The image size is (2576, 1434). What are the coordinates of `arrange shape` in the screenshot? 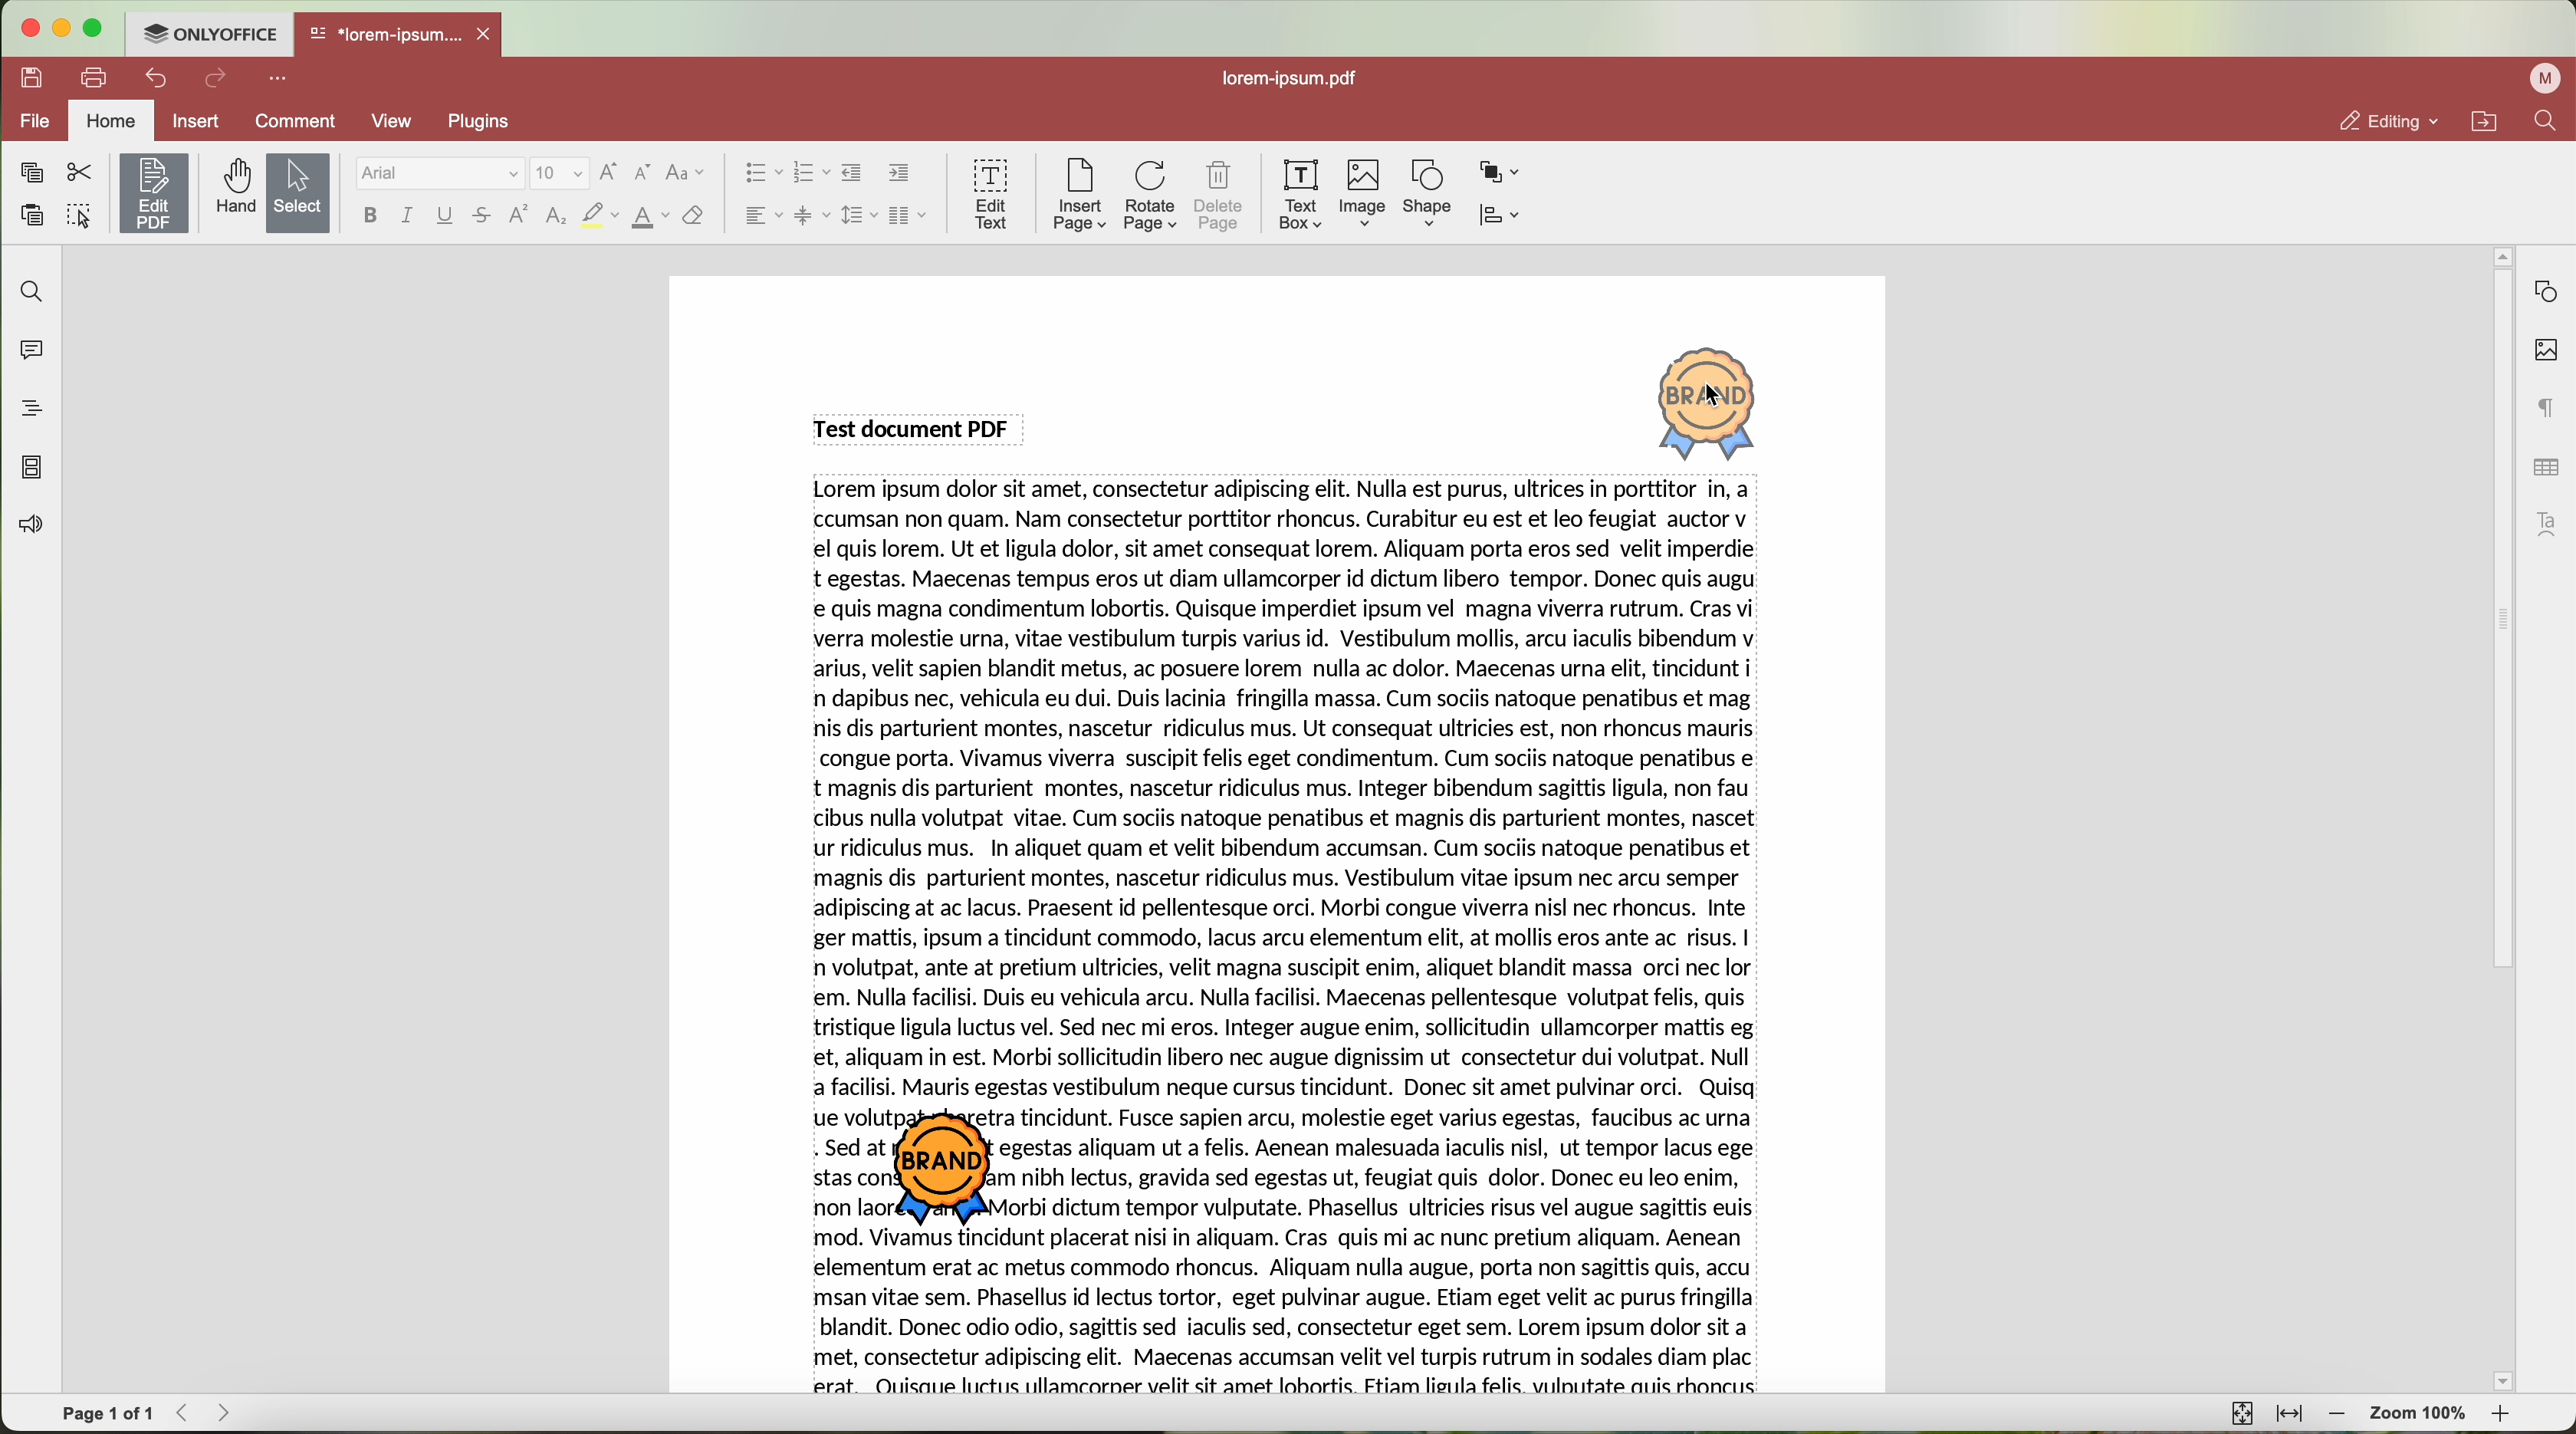 It's located at (1500, 173).